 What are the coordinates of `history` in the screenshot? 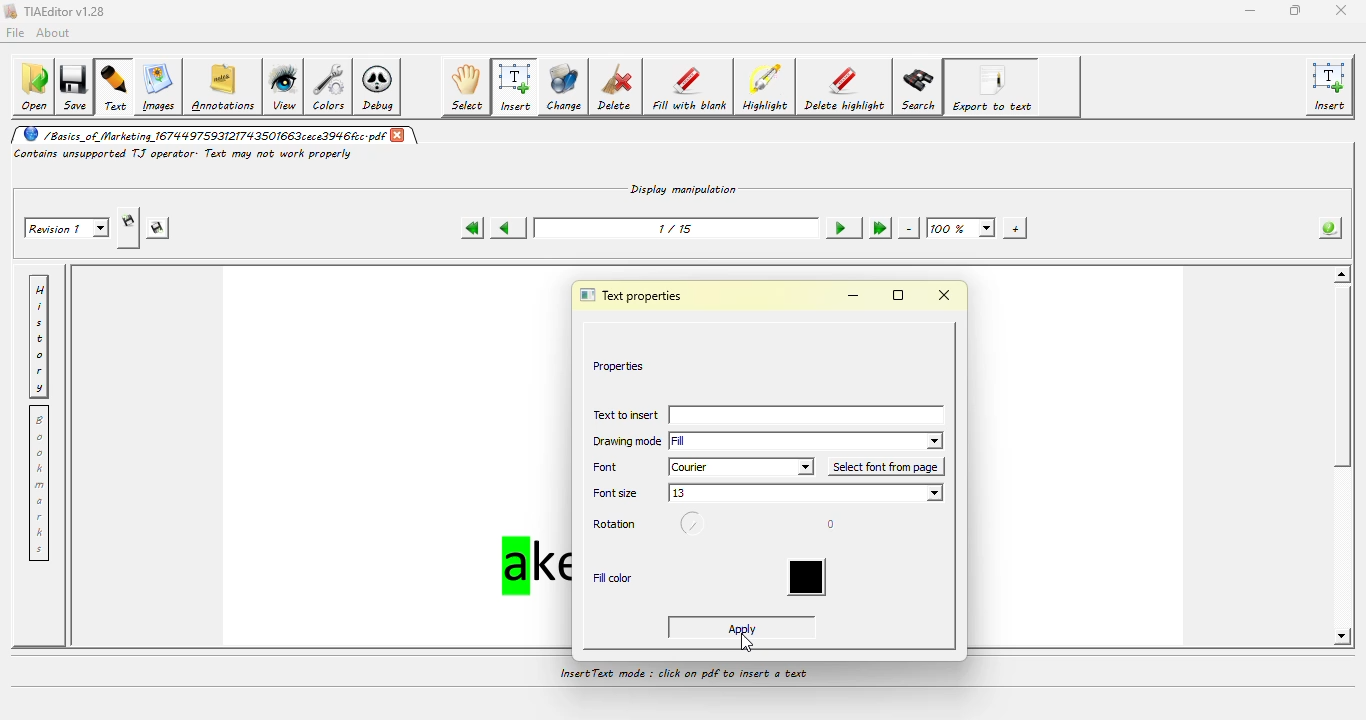 It's located at (42, 335).